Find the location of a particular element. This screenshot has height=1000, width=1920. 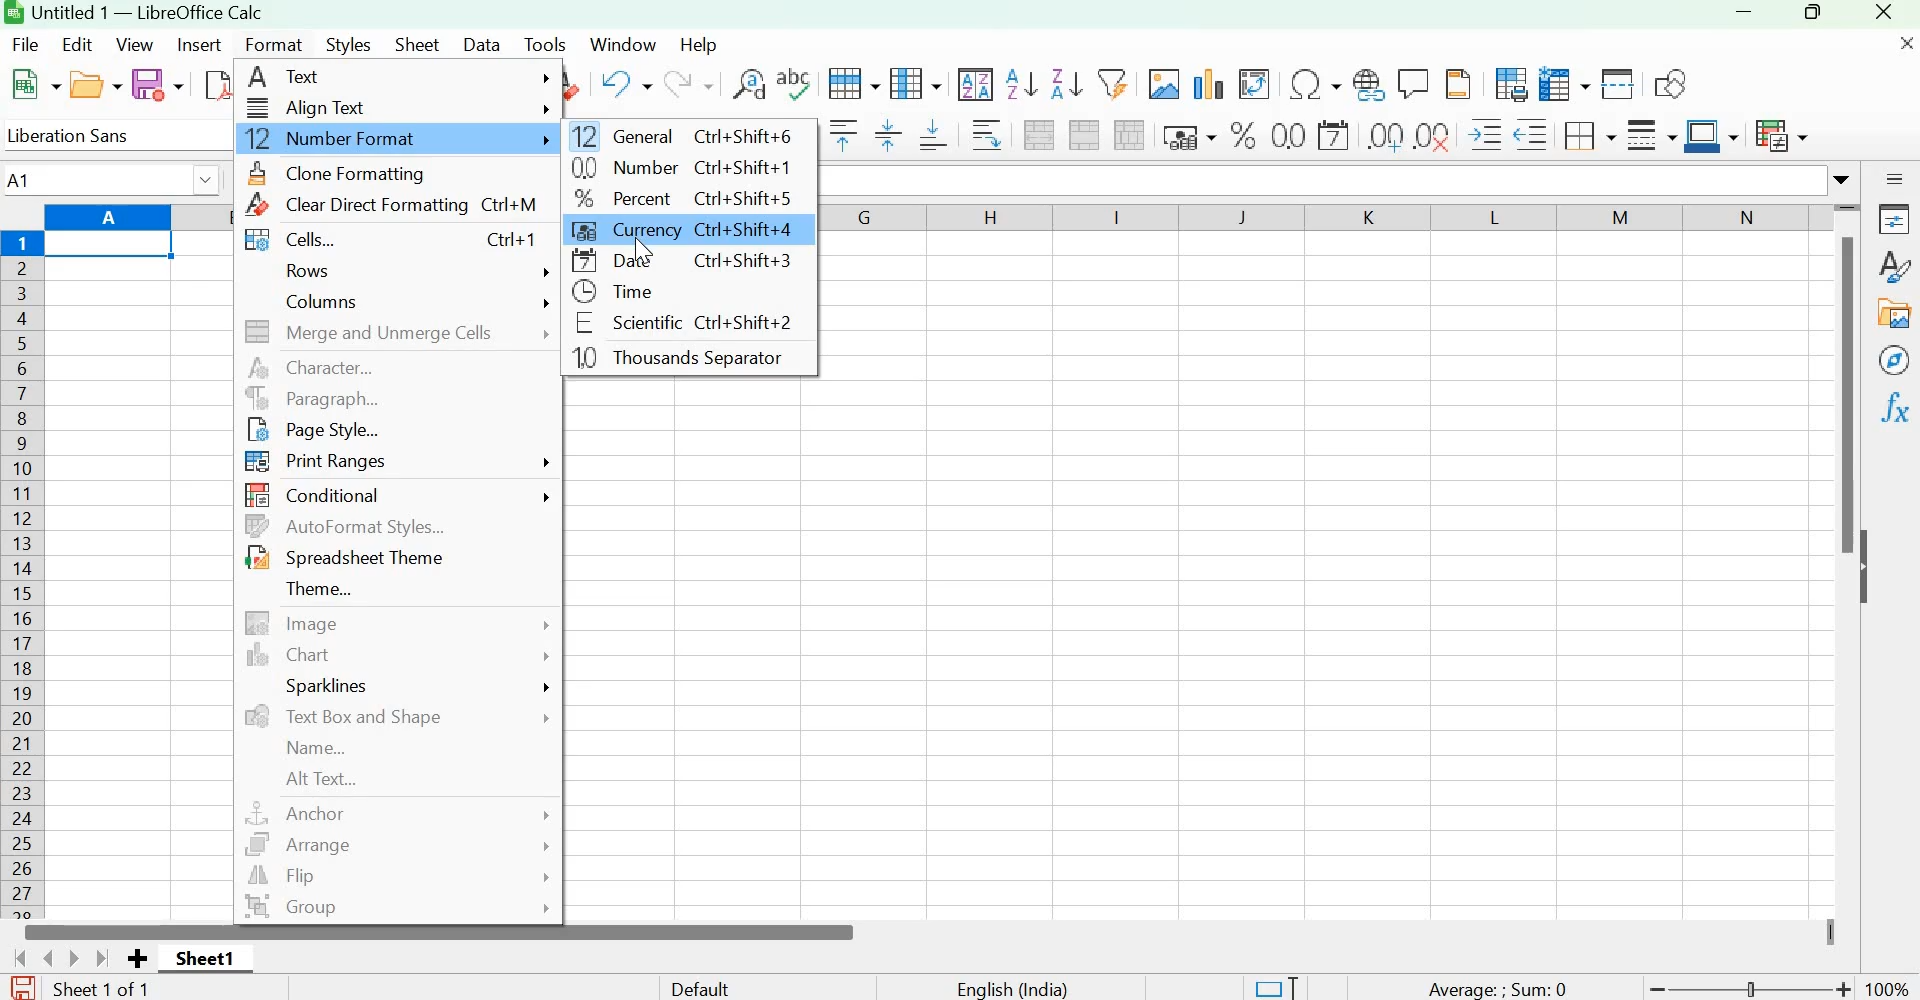

Gallery is located at coordinates (1894, 315).